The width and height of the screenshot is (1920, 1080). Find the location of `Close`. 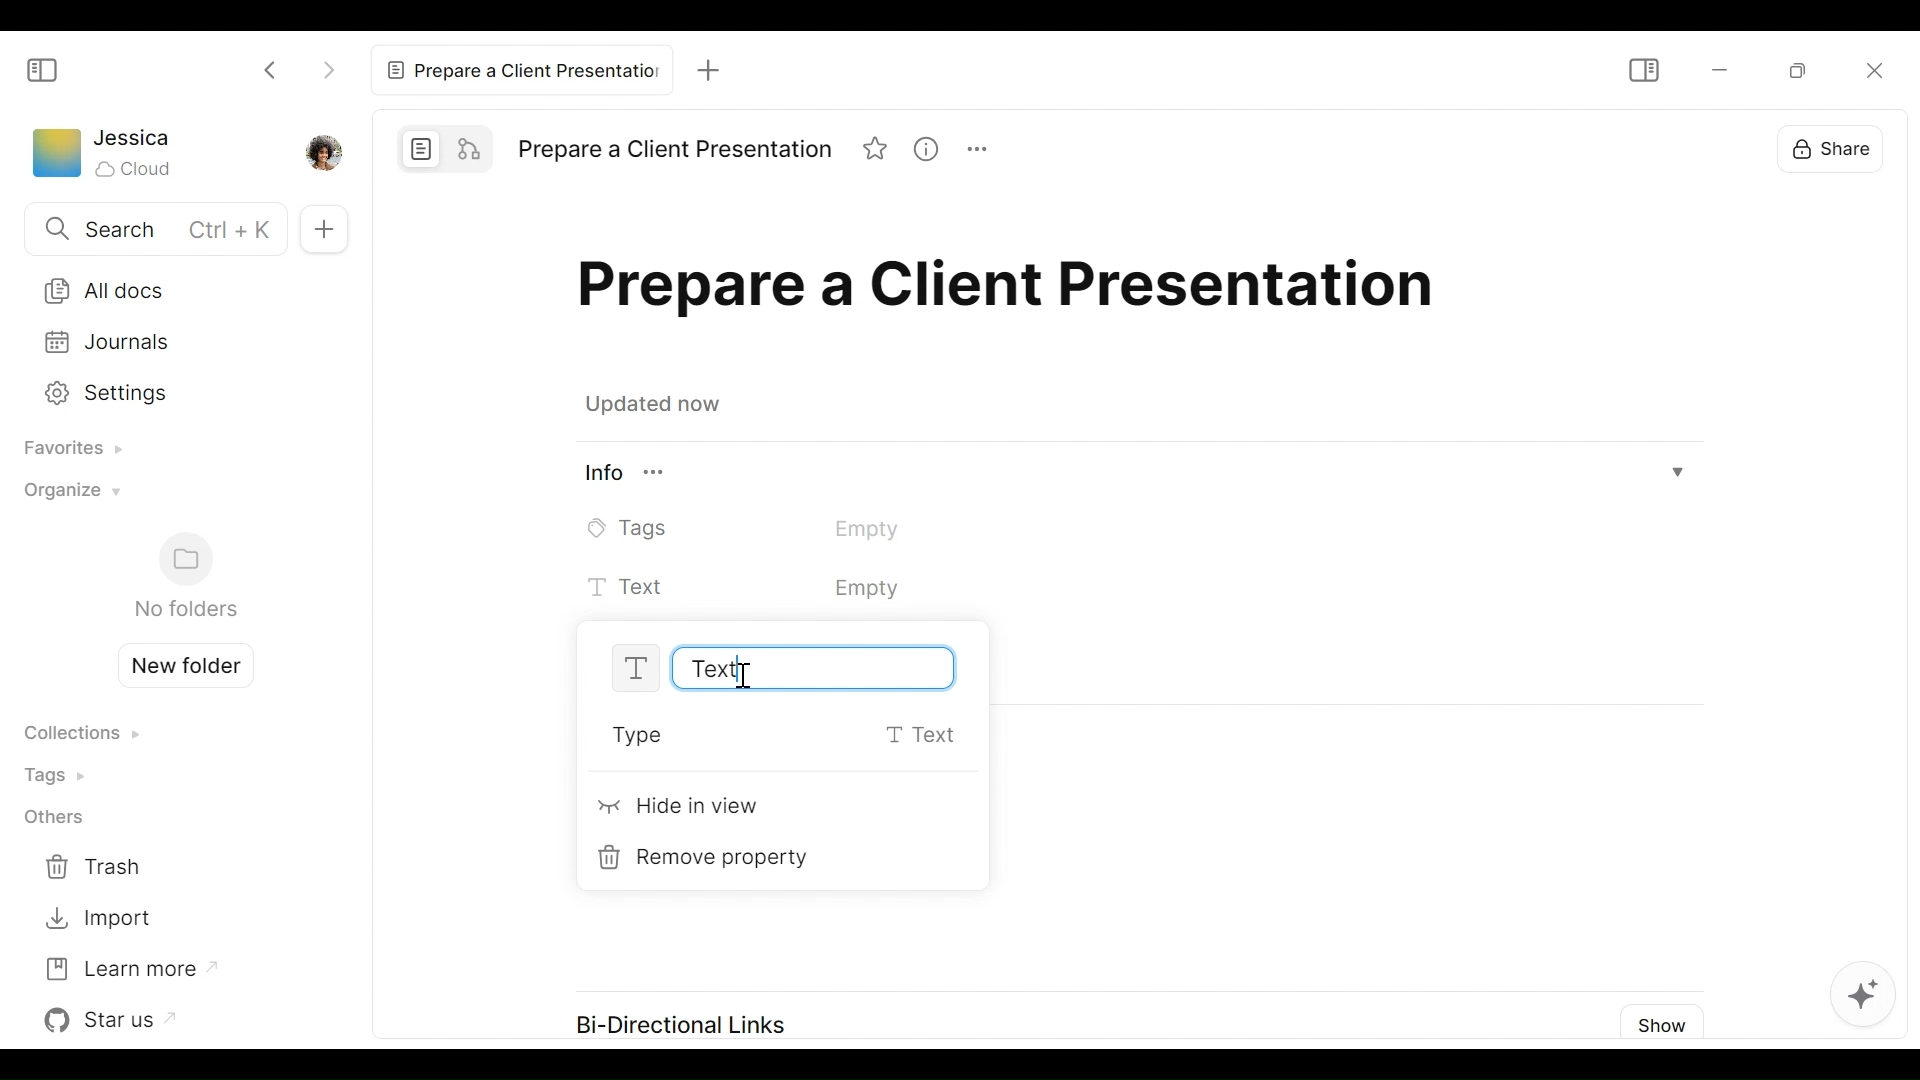

Close is located at coordinates (1882, 69).